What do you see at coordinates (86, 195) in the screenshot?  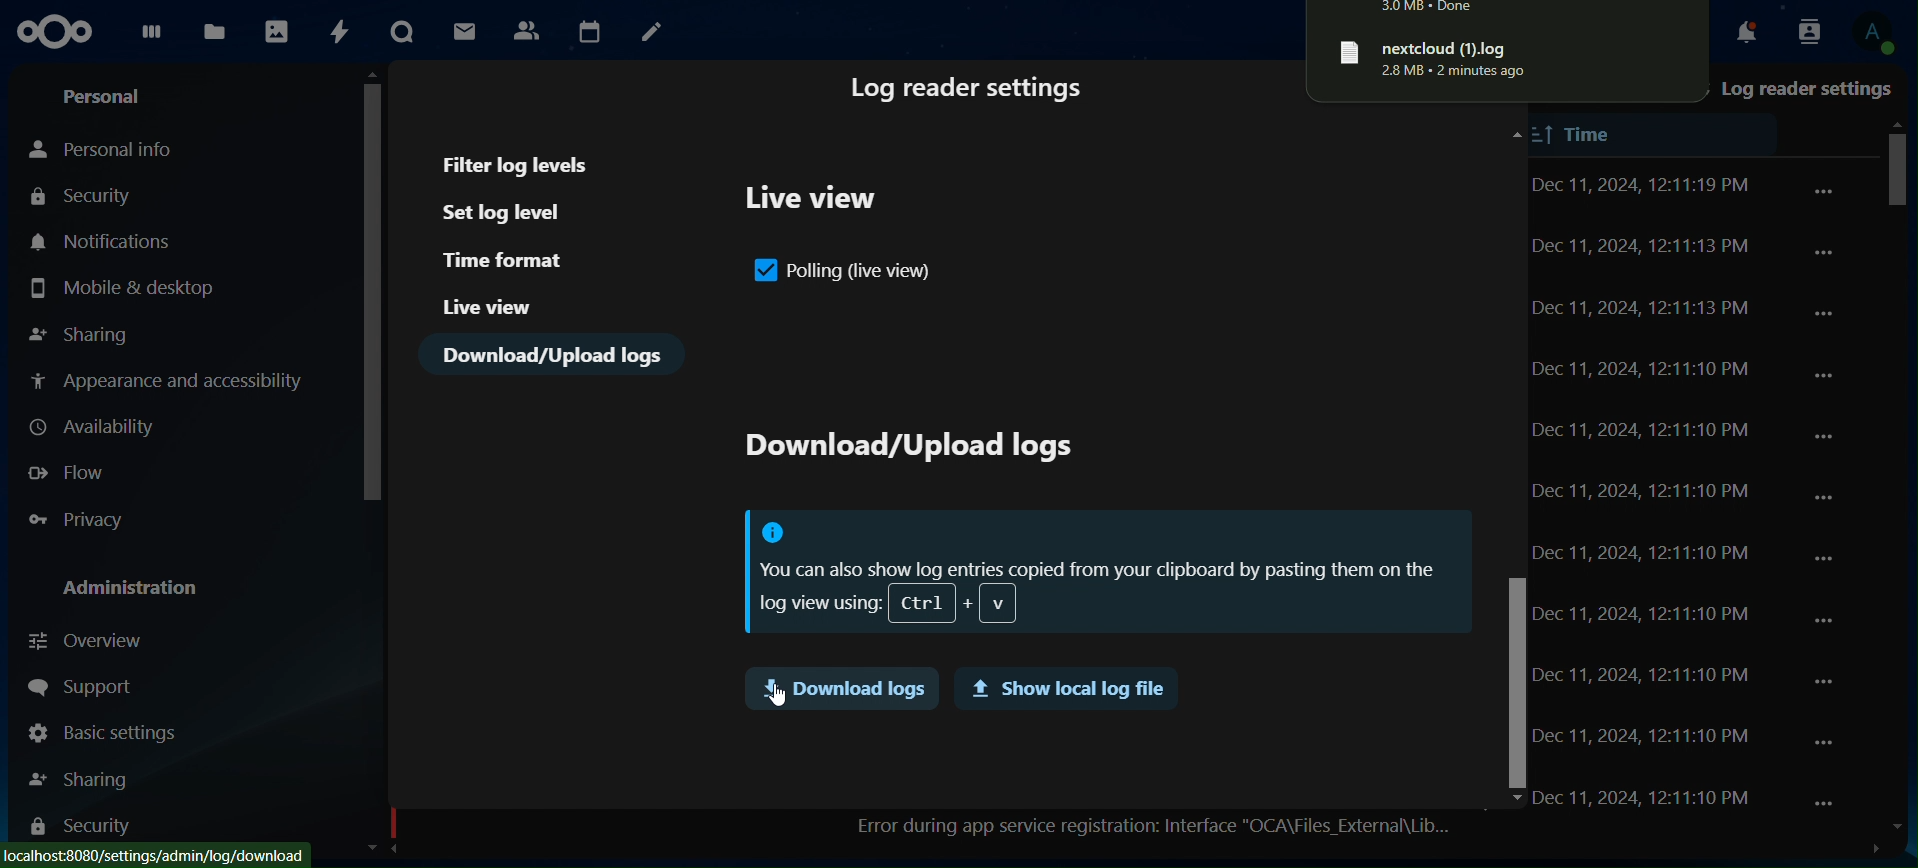 I see `security` at bounding box center [86, 195].